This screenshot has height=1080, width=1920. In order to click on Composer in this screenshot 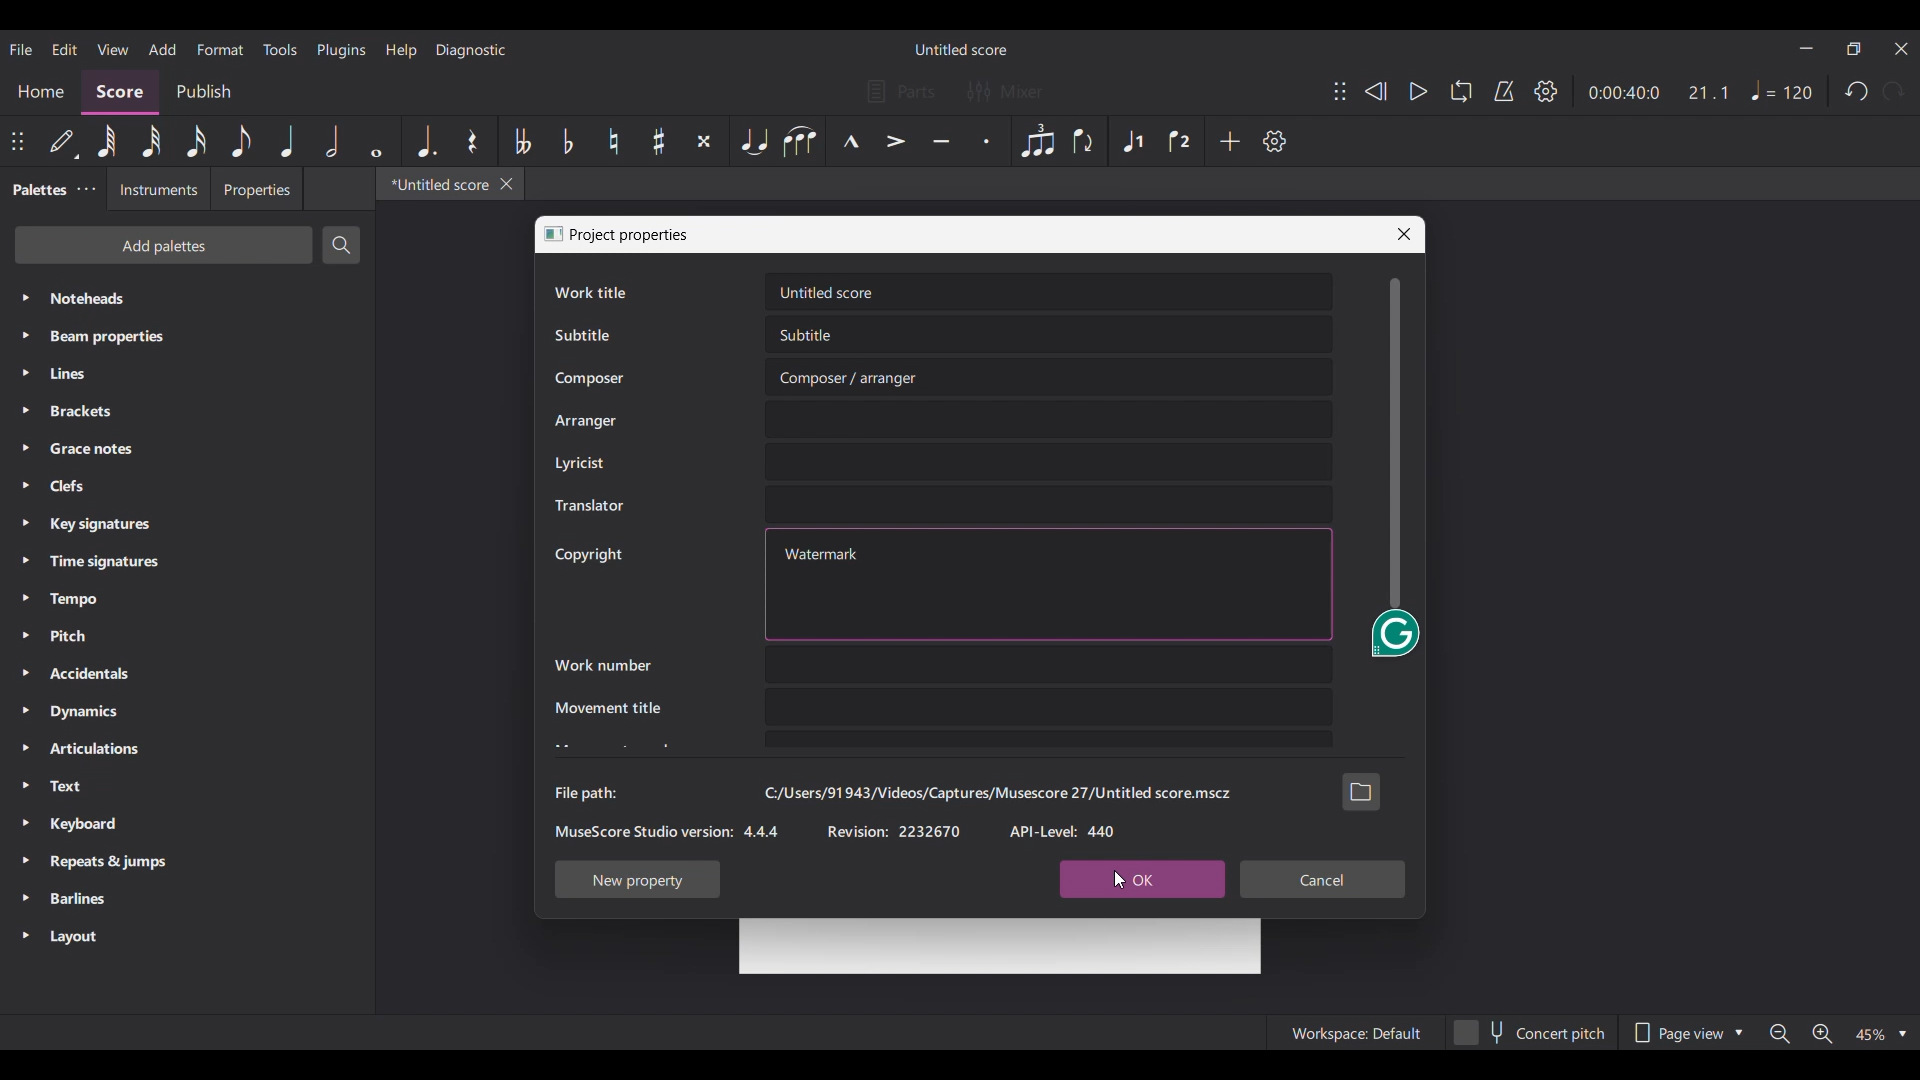, I will do `click(589, 379)`.